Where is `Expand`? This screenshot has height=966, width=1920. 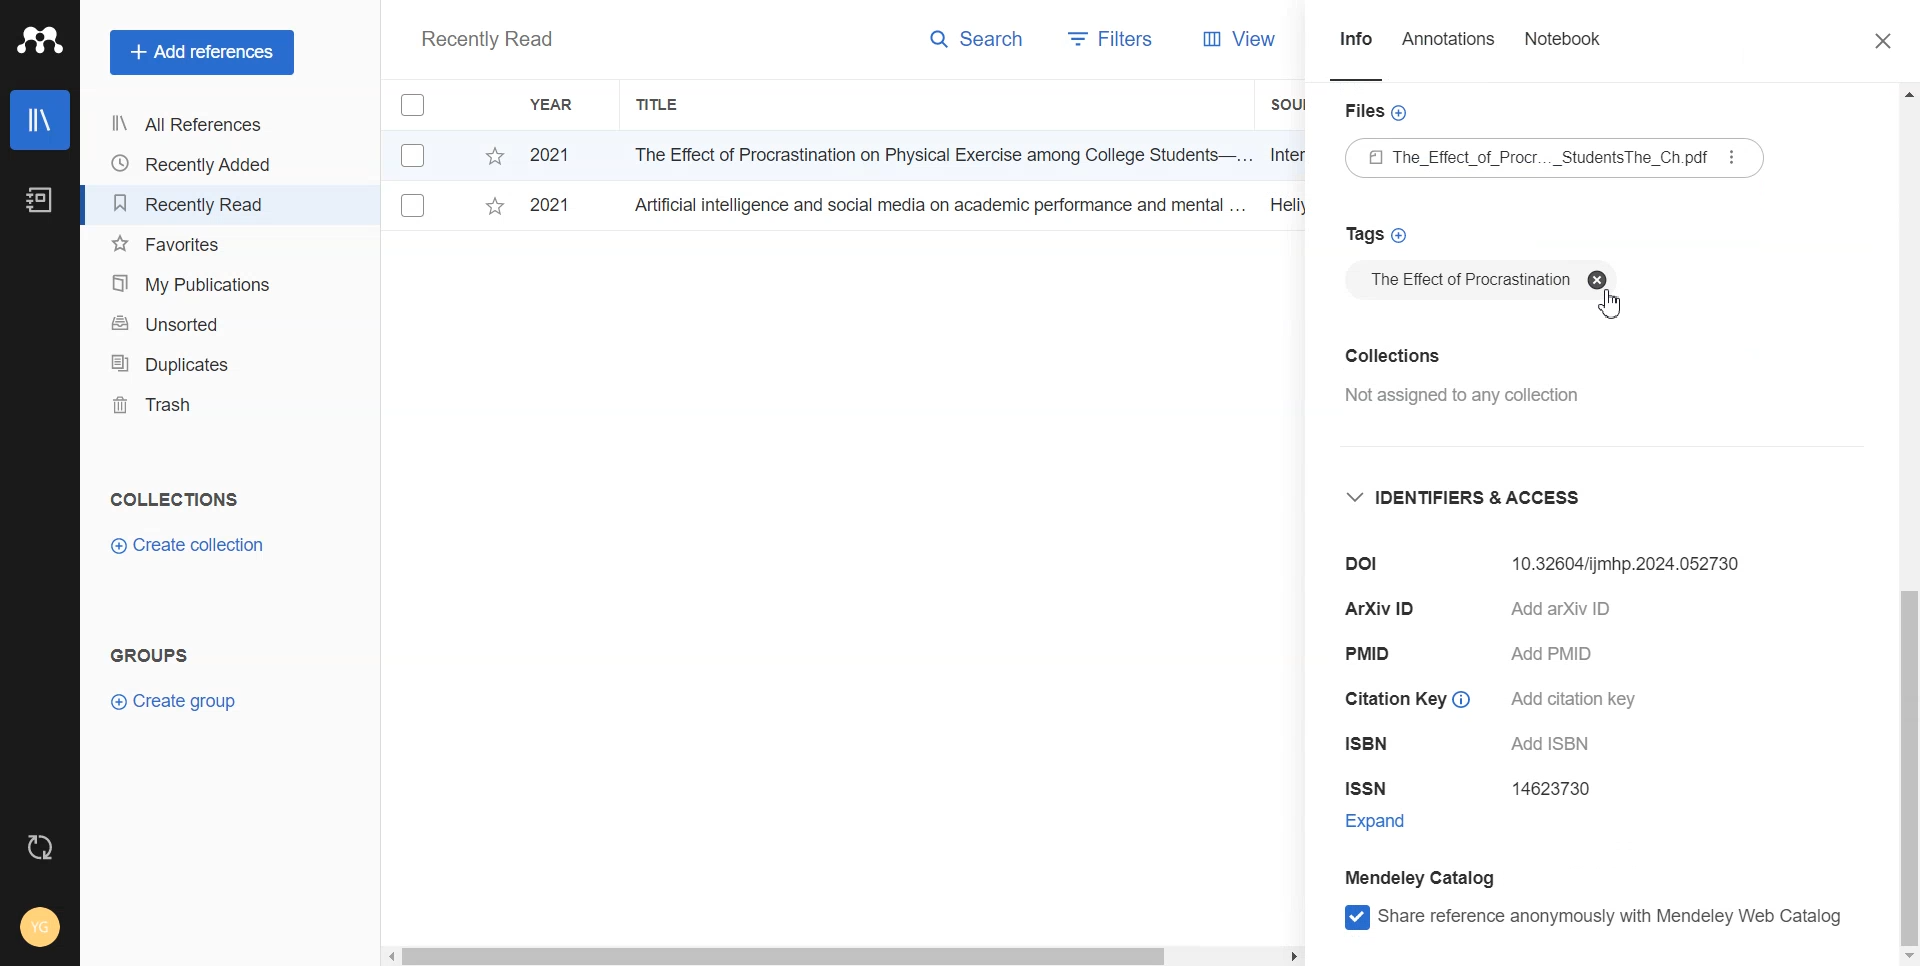 Expand is located at coordinates (1399, 823).